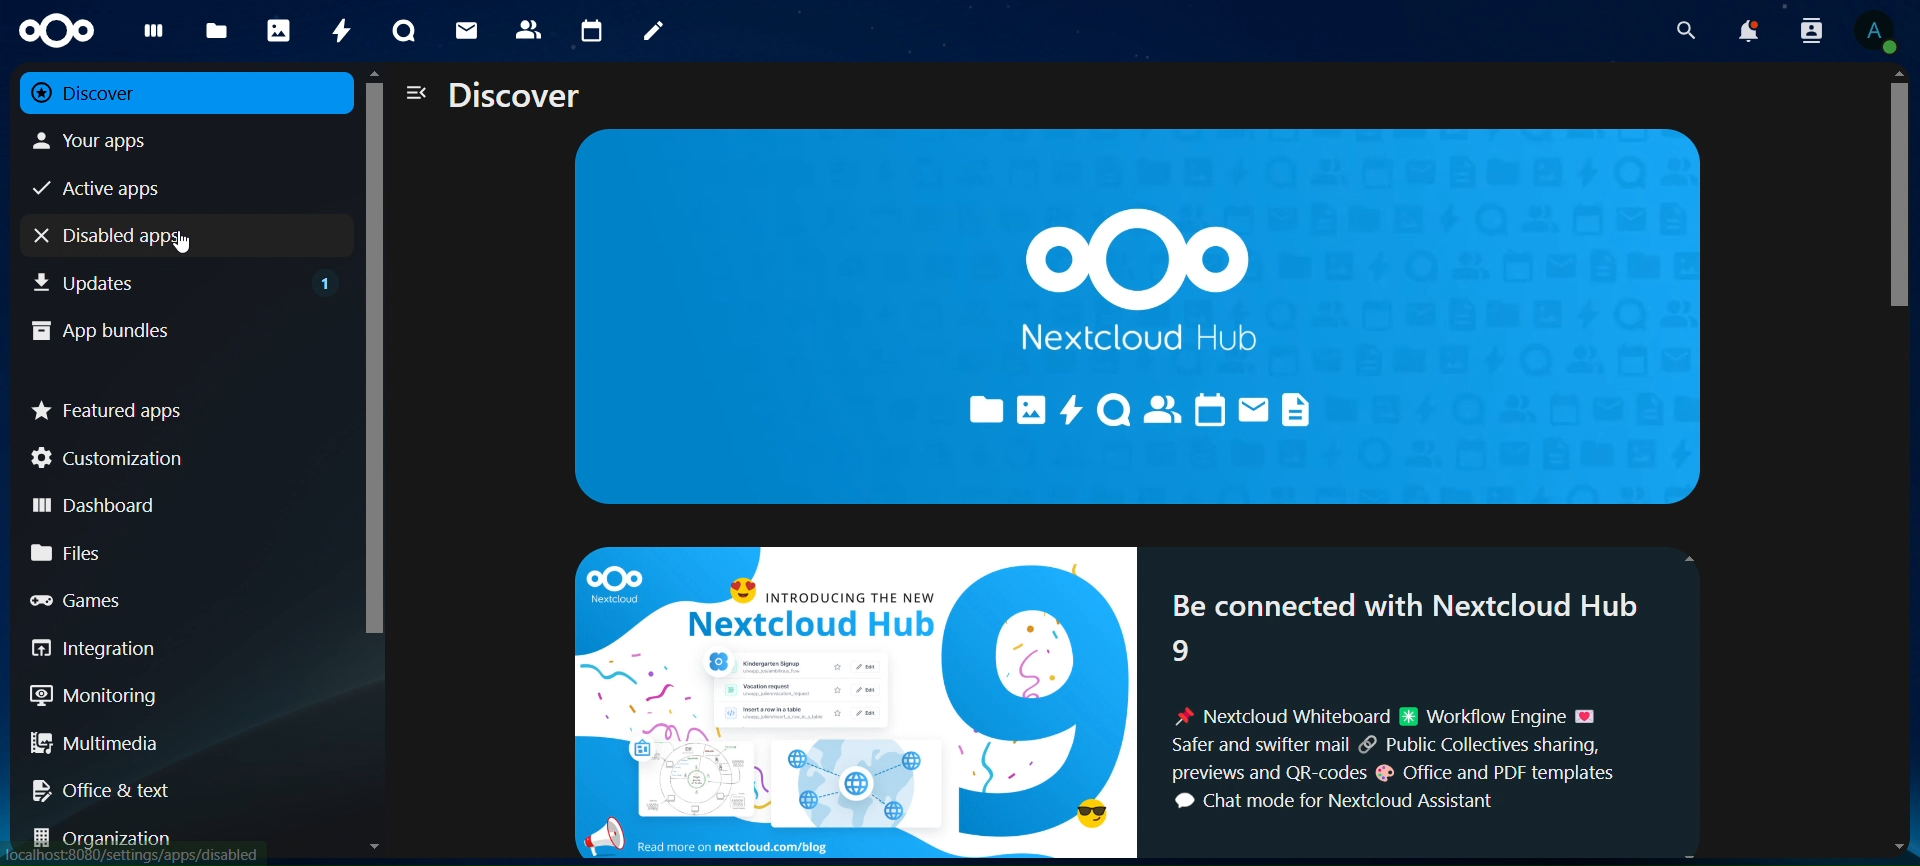 The height and width of the screenshot is (866, 1920). What do you see at coordinates (341, 30) in the screenshot?
I see `activity` at bounding box center [341, 30].